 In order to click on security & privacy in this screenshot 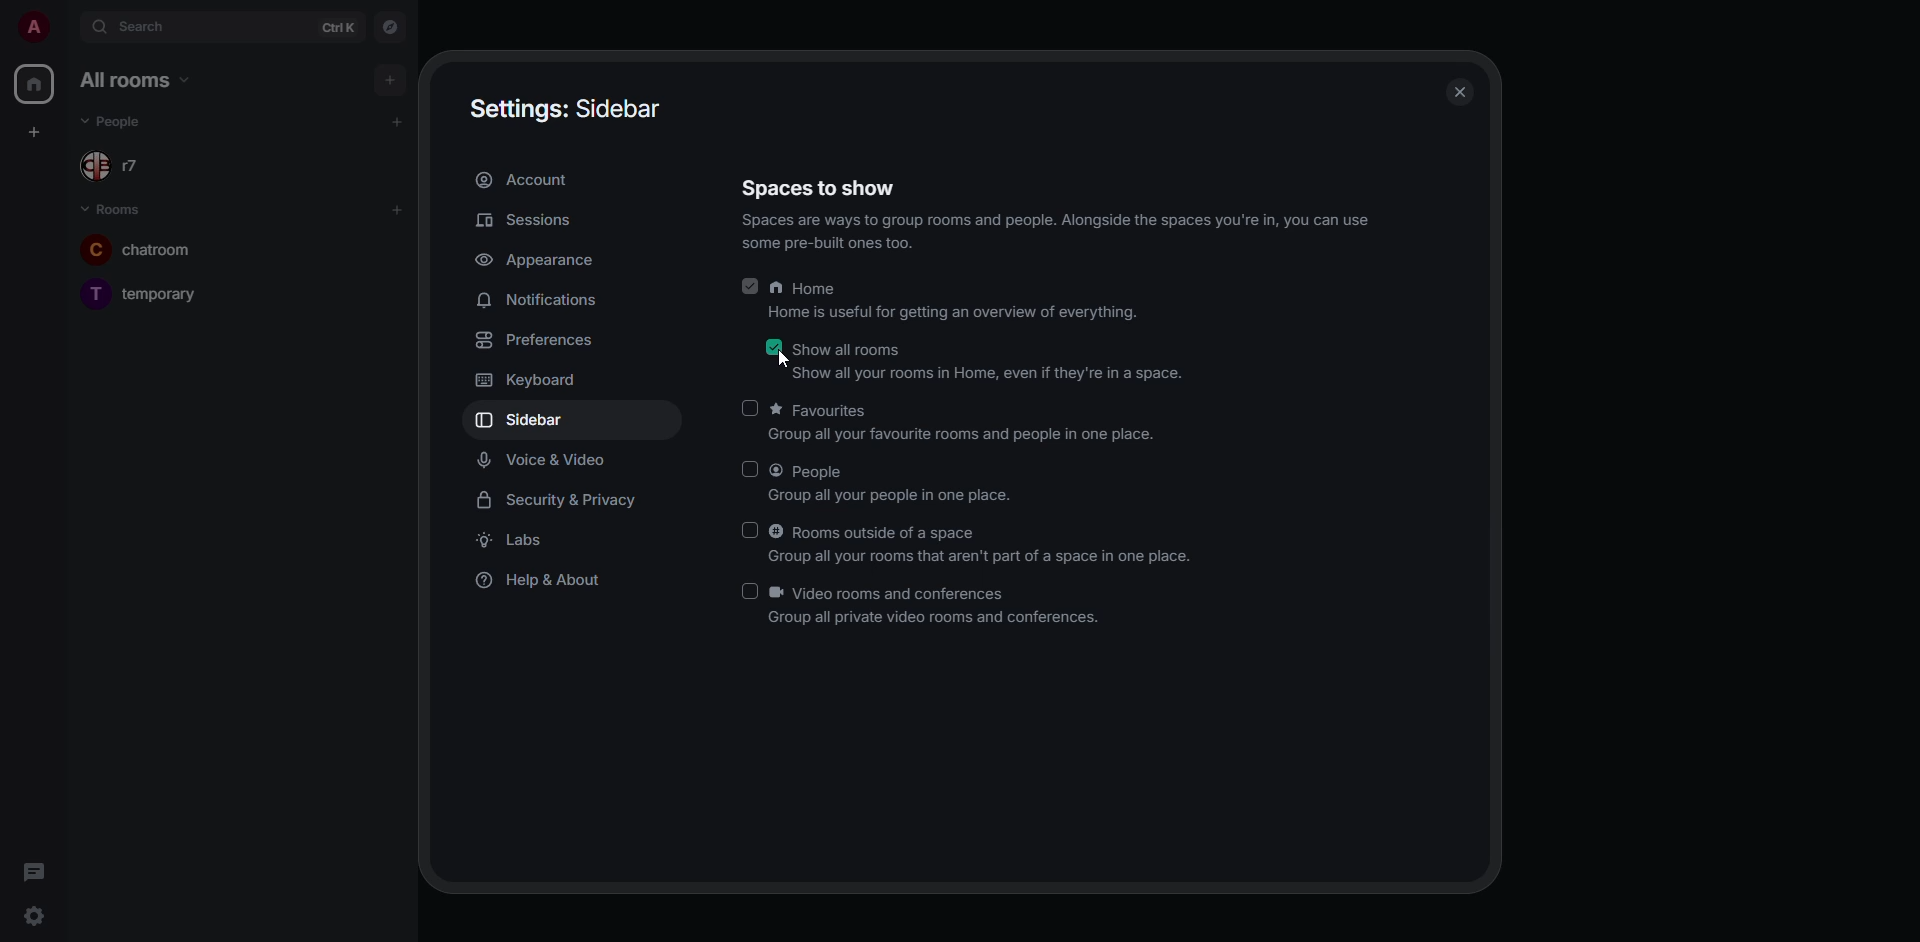, I will do `click(559, 501)`.